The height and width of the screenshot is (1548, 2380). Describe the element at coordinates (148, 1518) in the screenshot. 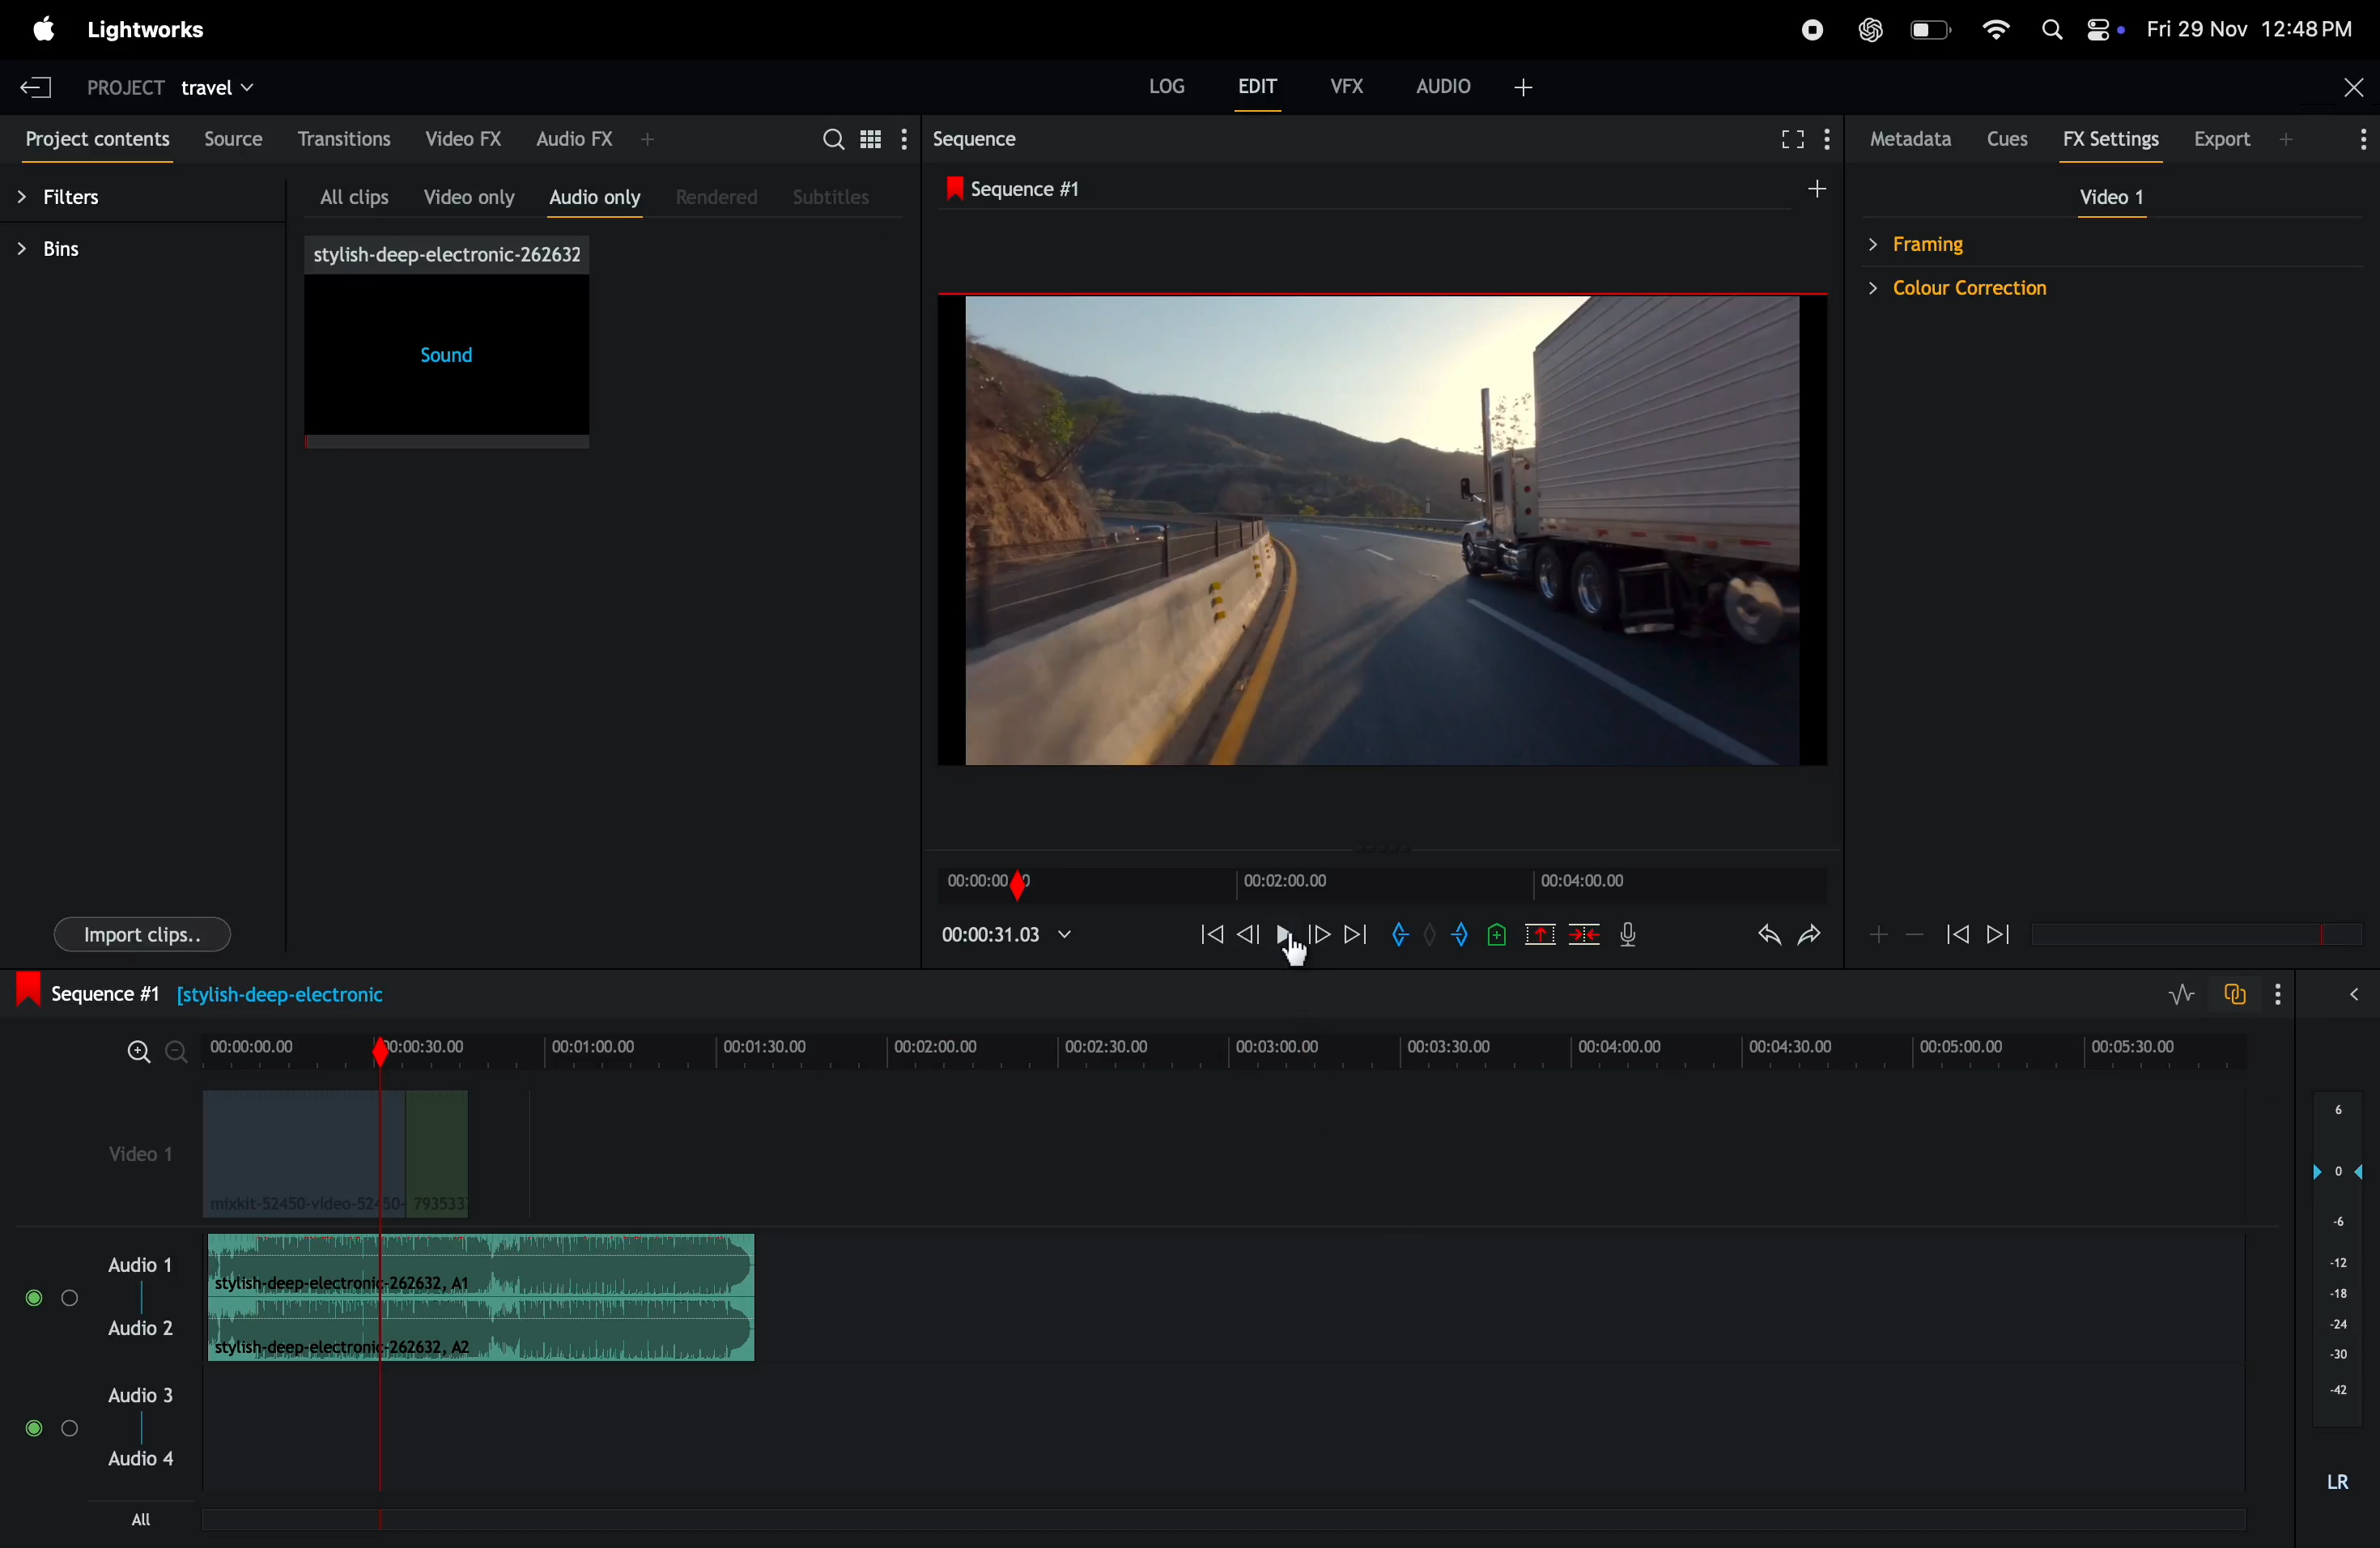

I see `all` at that location.